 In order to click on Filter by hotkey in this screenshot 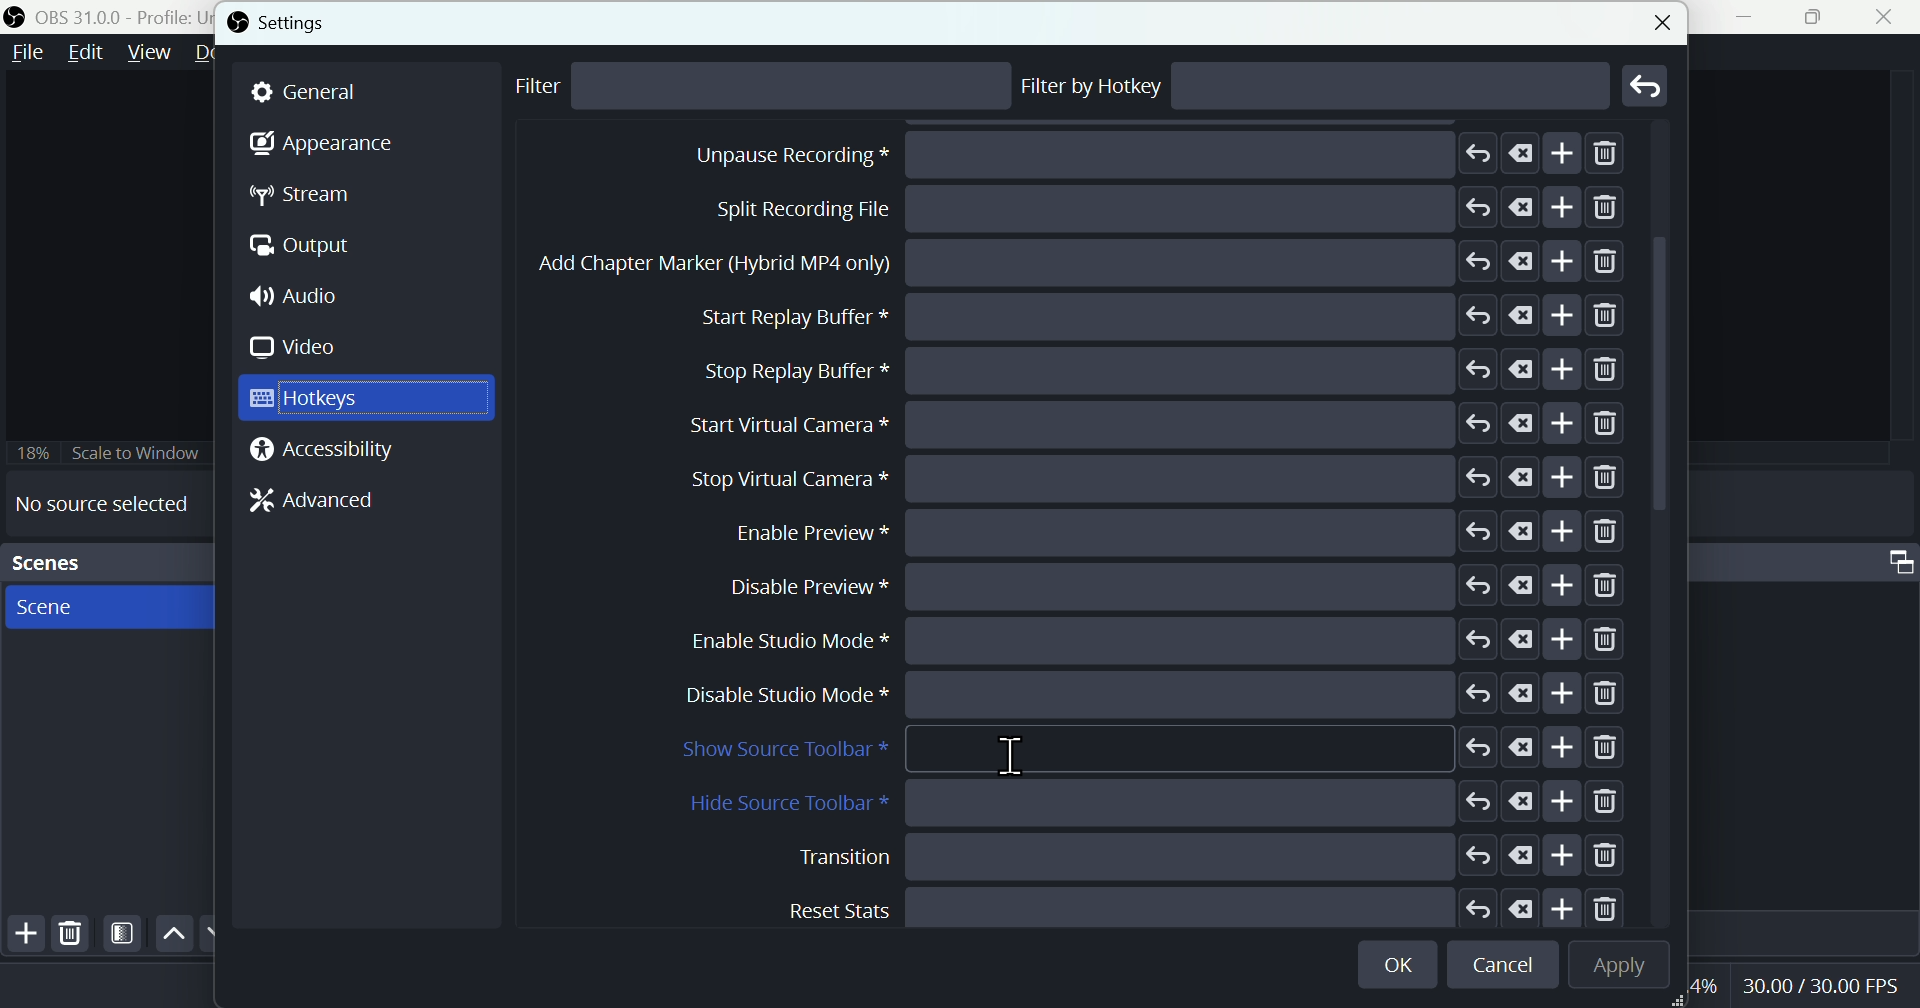, I will do `click(1093, 86)`.